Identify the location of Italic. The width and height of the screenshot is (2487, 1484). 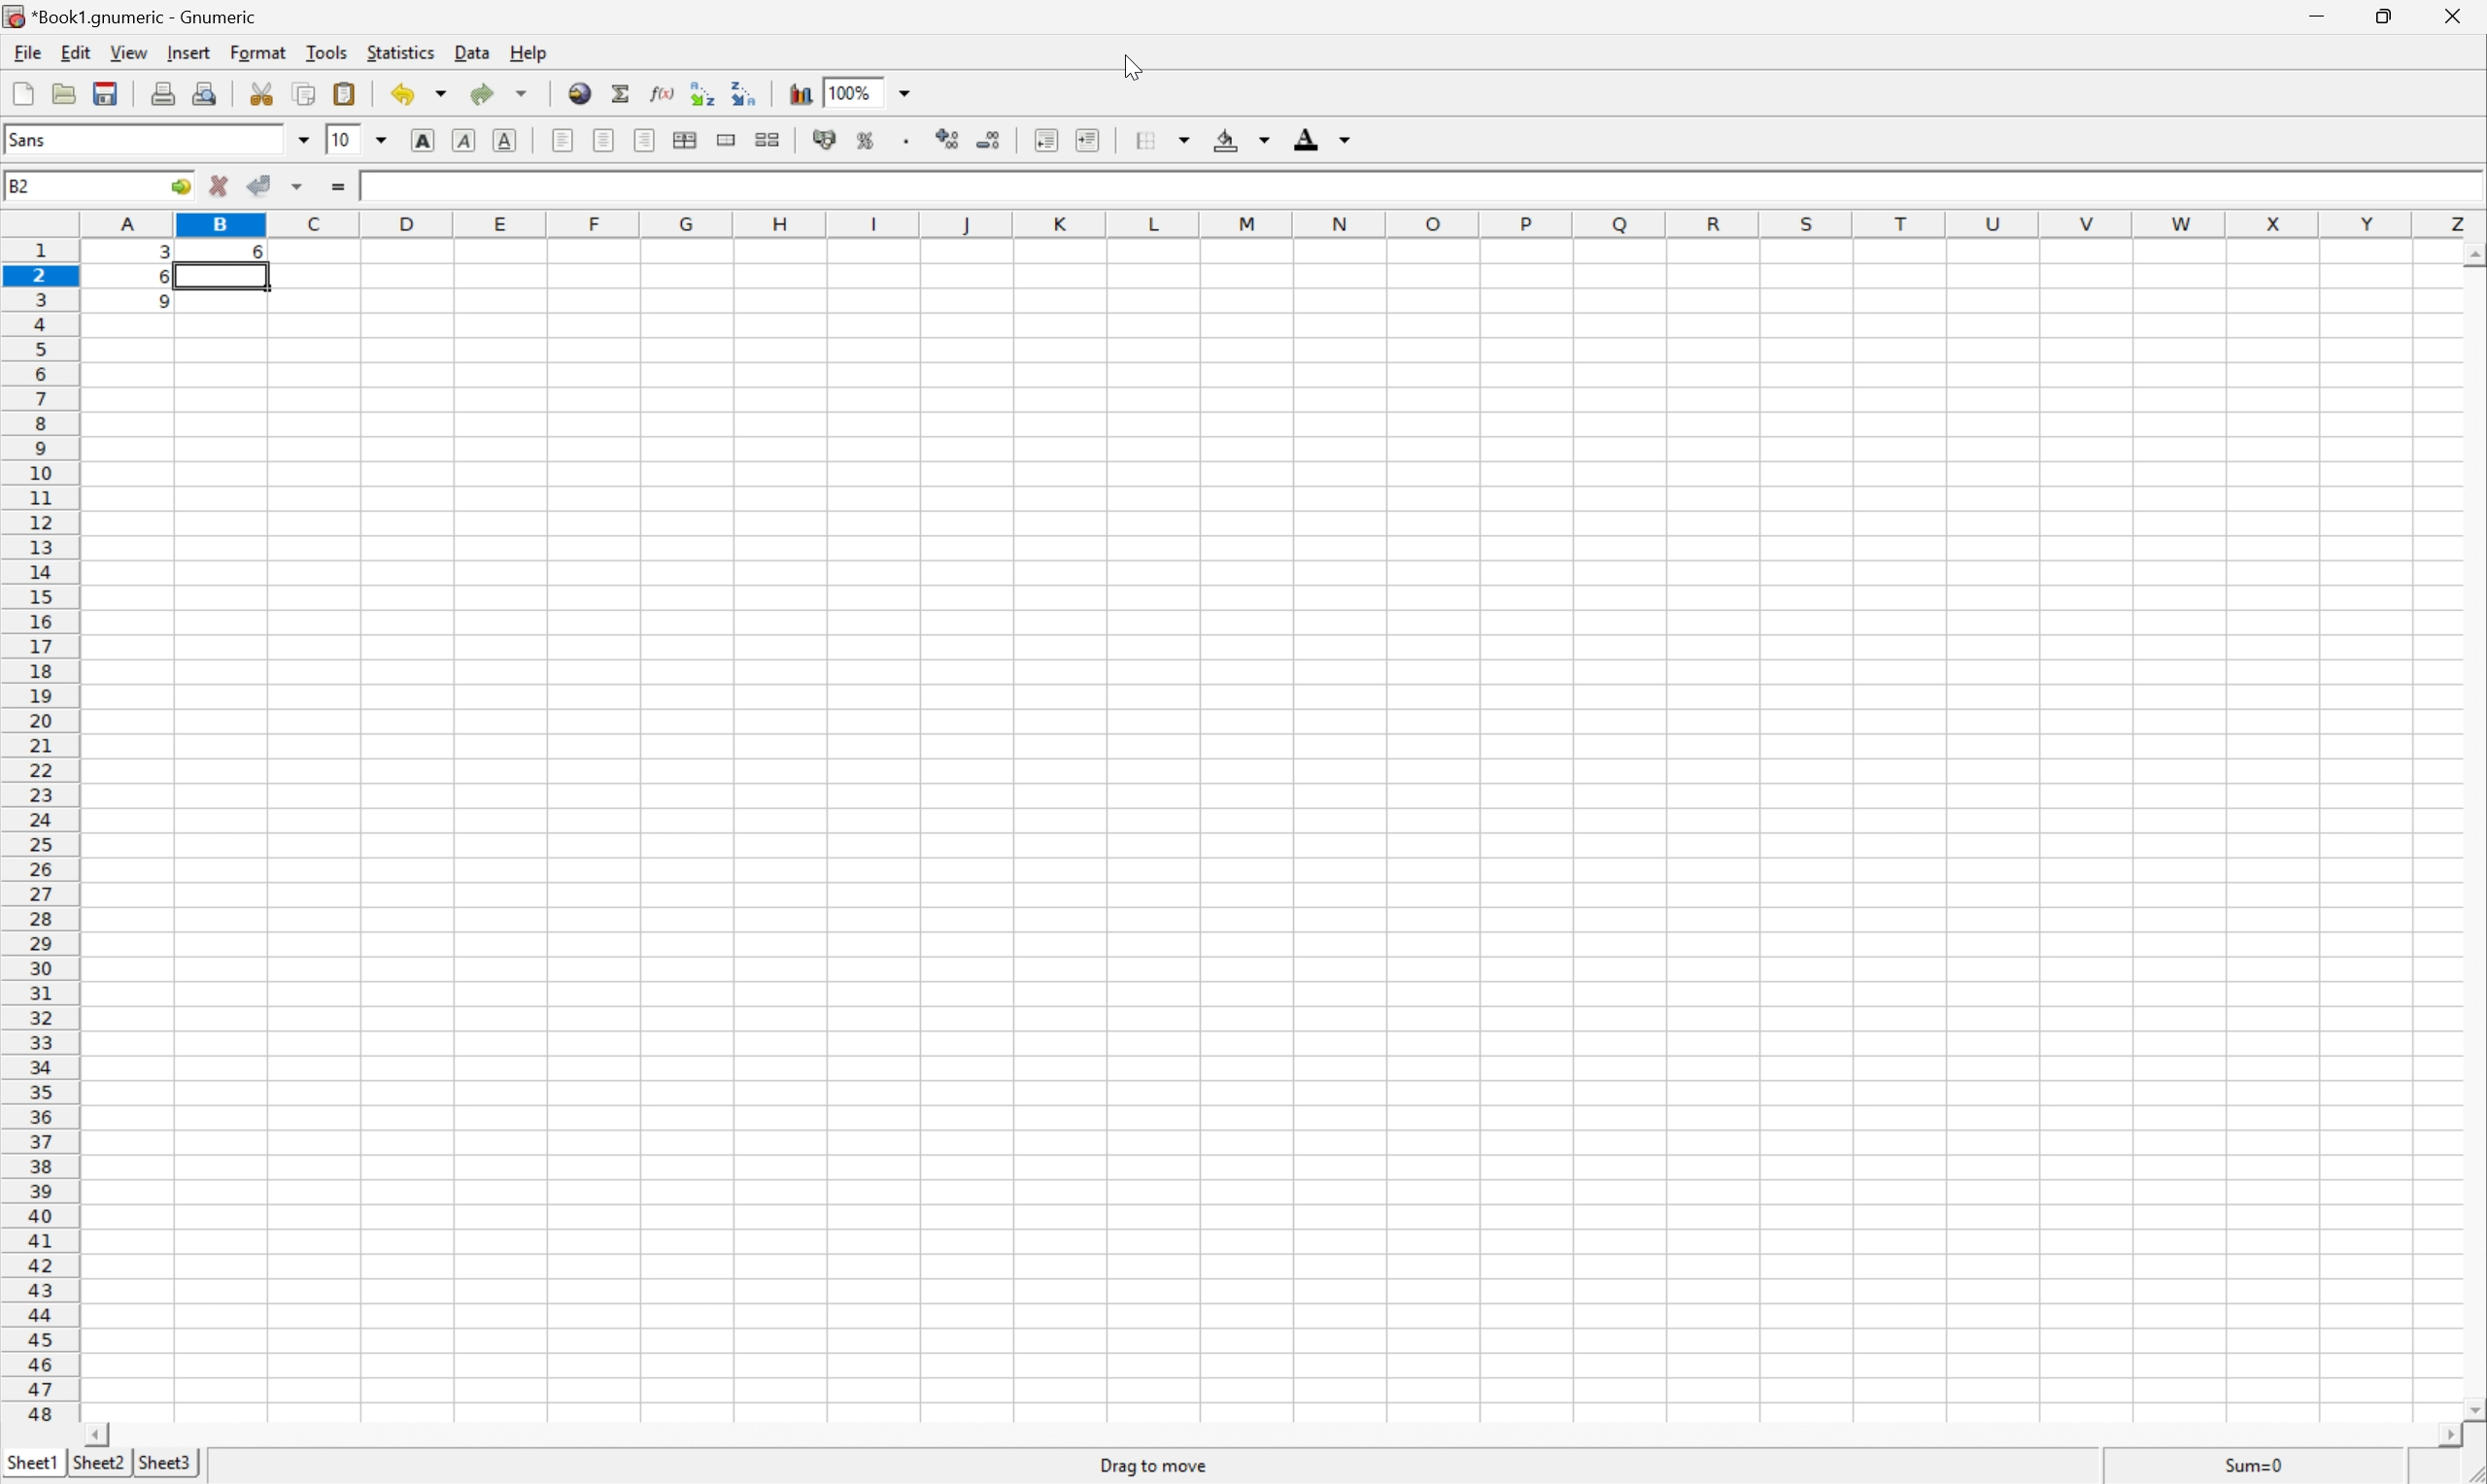
(463, 140).